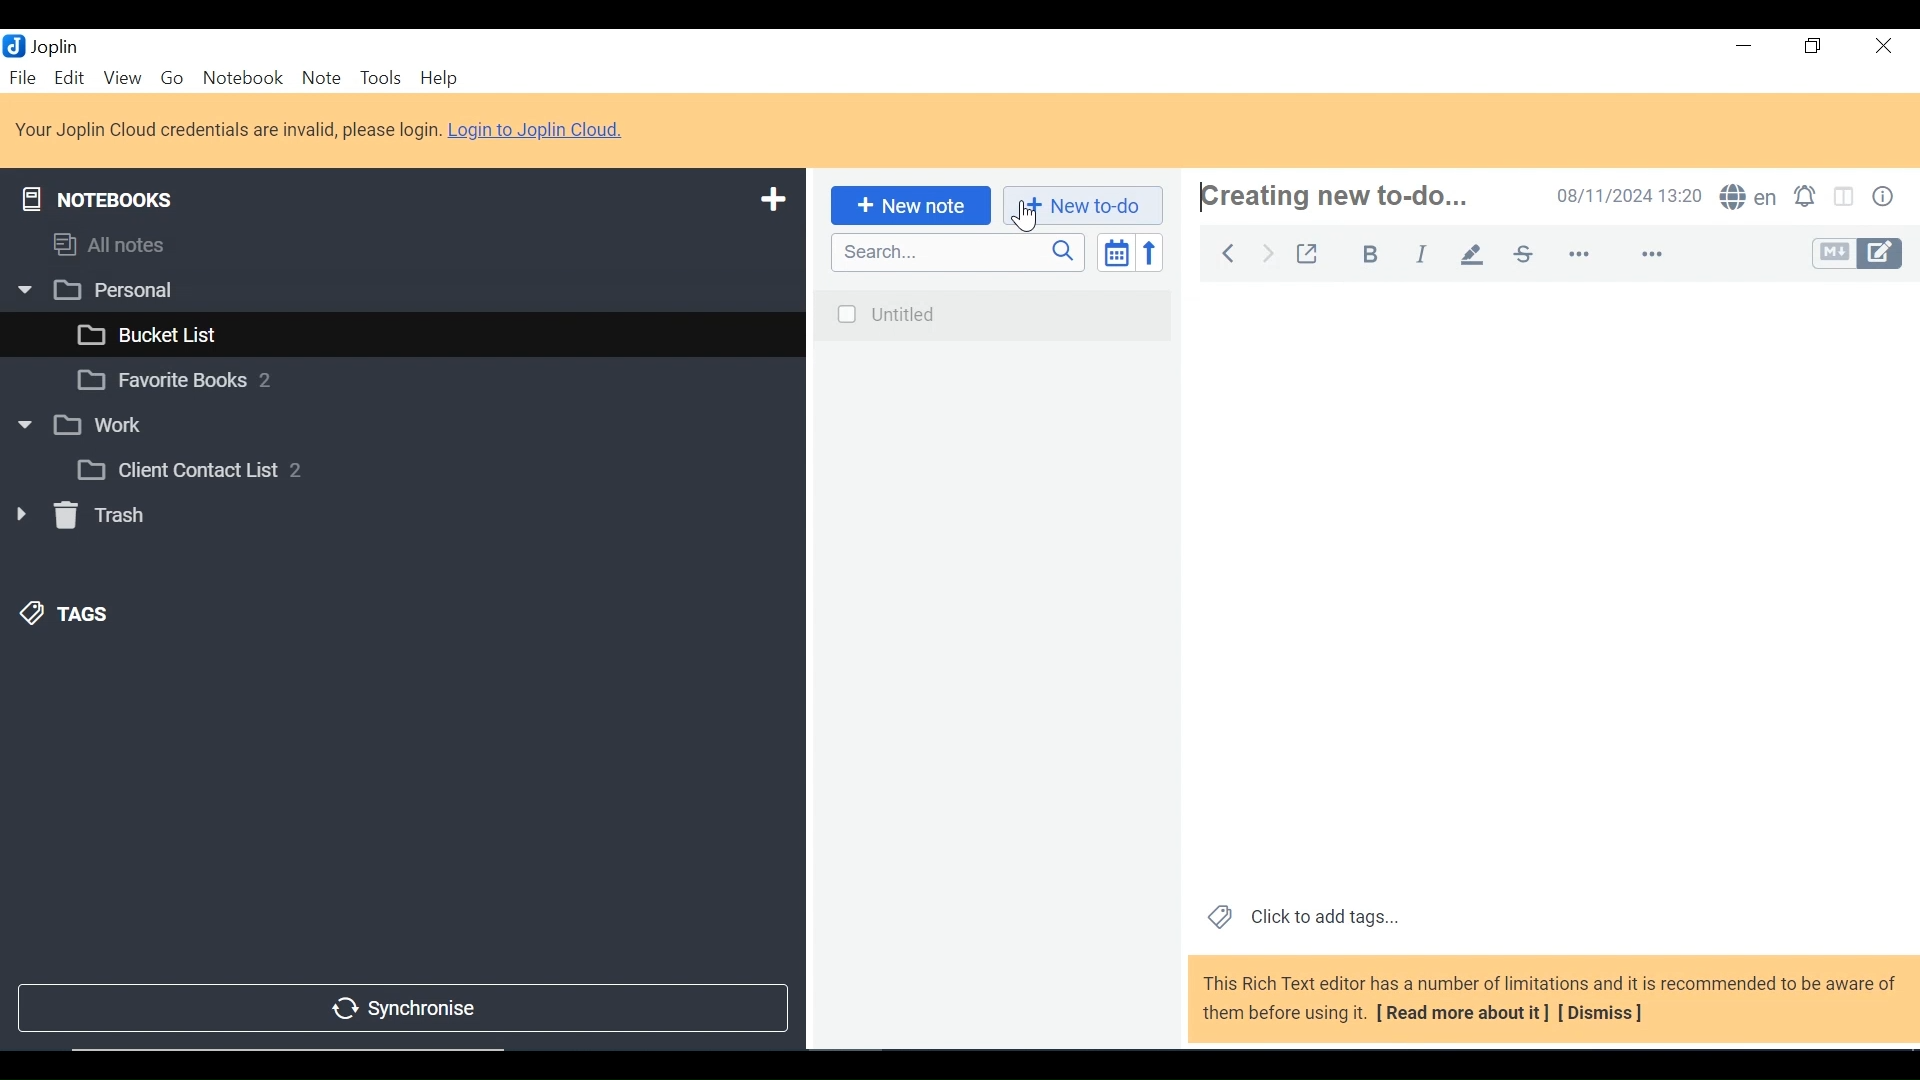 The width and height of the screenshot is (1920, 1080). What do you see at coordinates (992, 667) in the screenshot?
I see `Notes` at bounding box center [992, 667].